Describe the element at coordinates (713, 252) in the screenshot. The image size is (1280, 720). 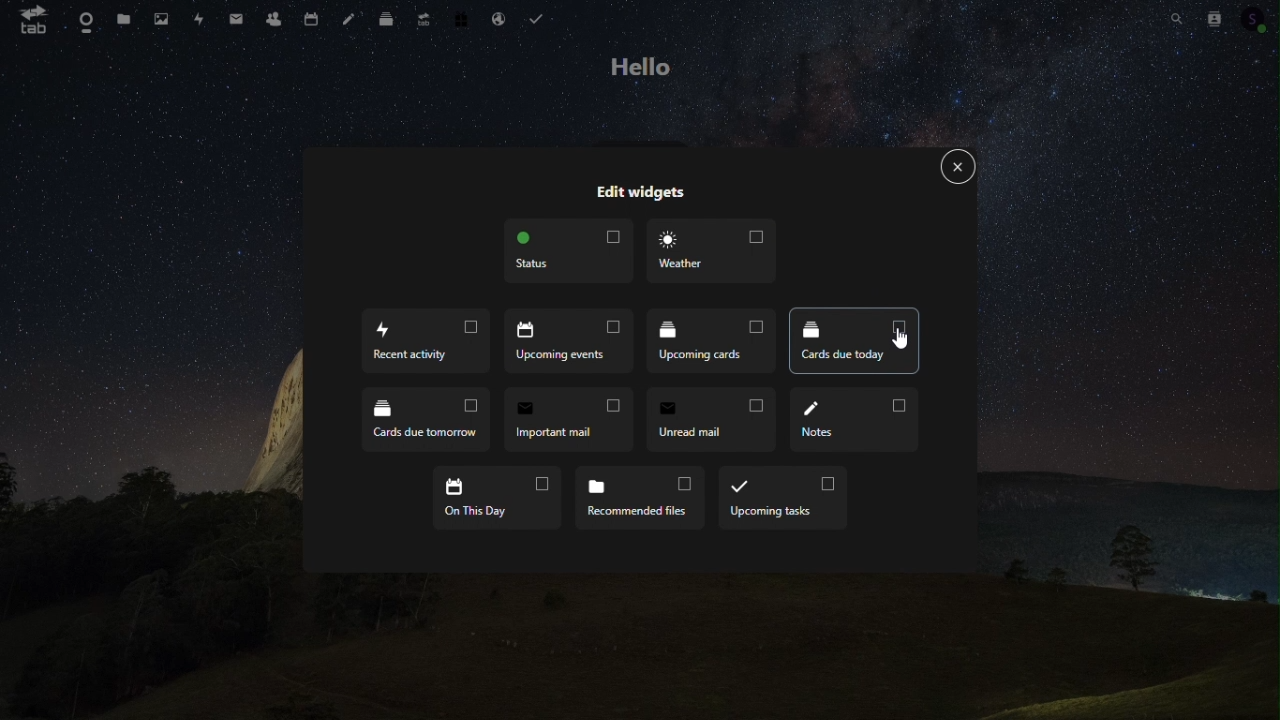
I see `Weather` at that location.